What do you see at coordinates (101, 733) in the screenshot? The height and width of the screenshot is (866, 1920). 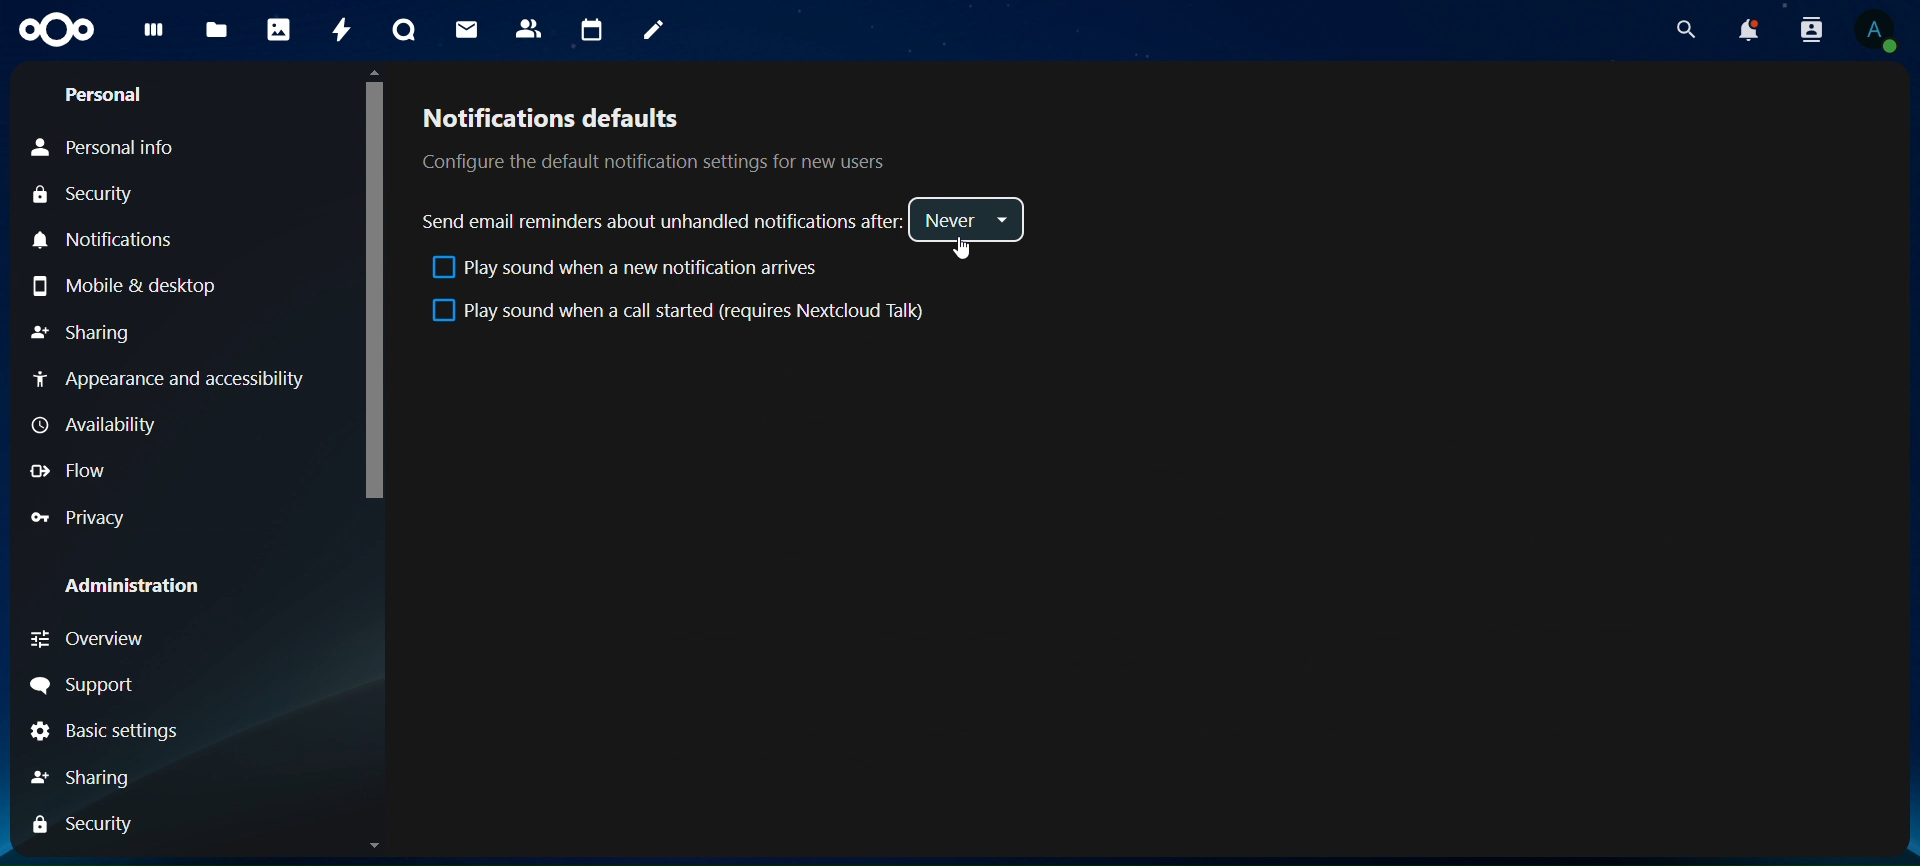 I see `Basic settings` at bounding box center [101, 733].